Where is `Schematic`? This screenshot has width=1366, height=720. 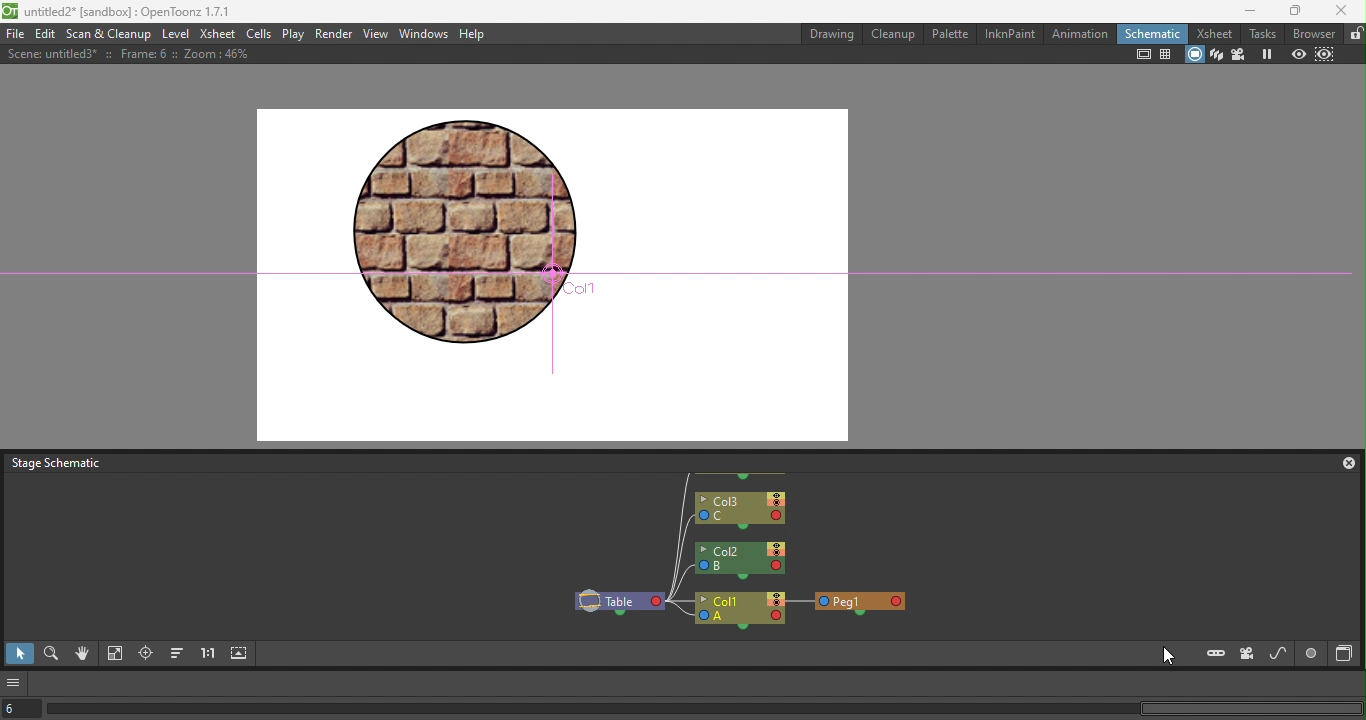
Schematic is located at coordinates (1152, 34).